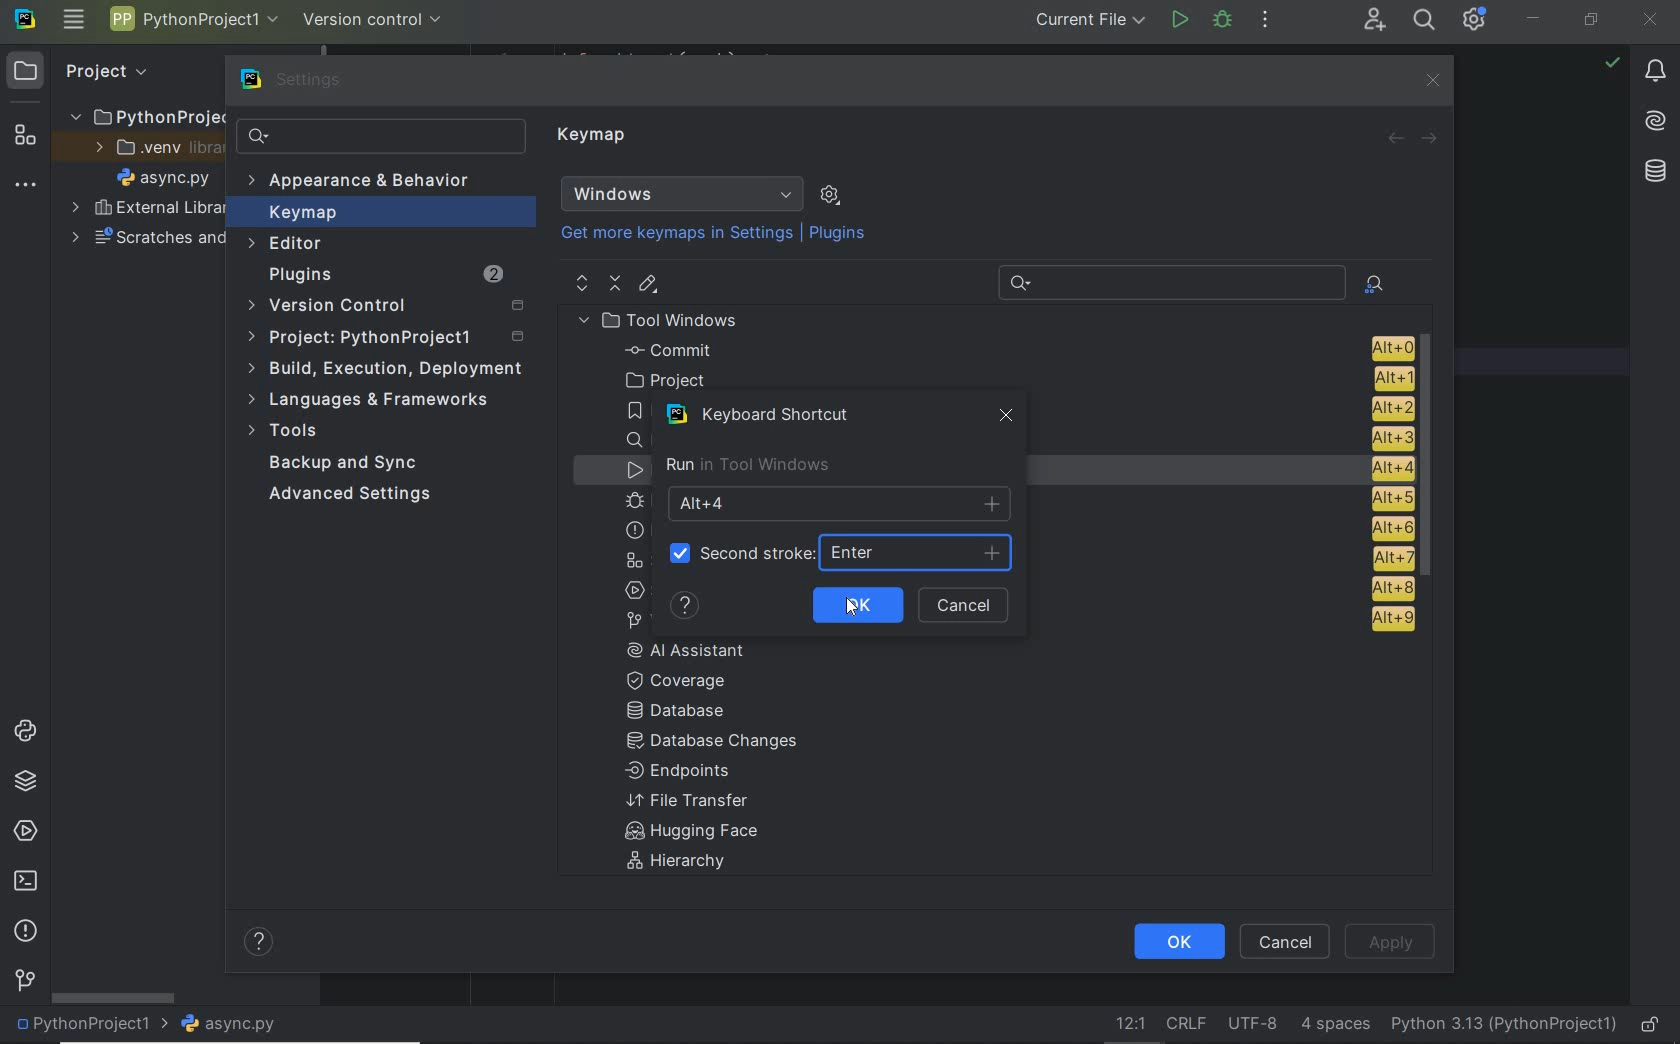 This screenshot has width=1680, height=1044. Describe the element at coordinates (649, 286) in the screenshot. I see `editor shortcut` at that location.